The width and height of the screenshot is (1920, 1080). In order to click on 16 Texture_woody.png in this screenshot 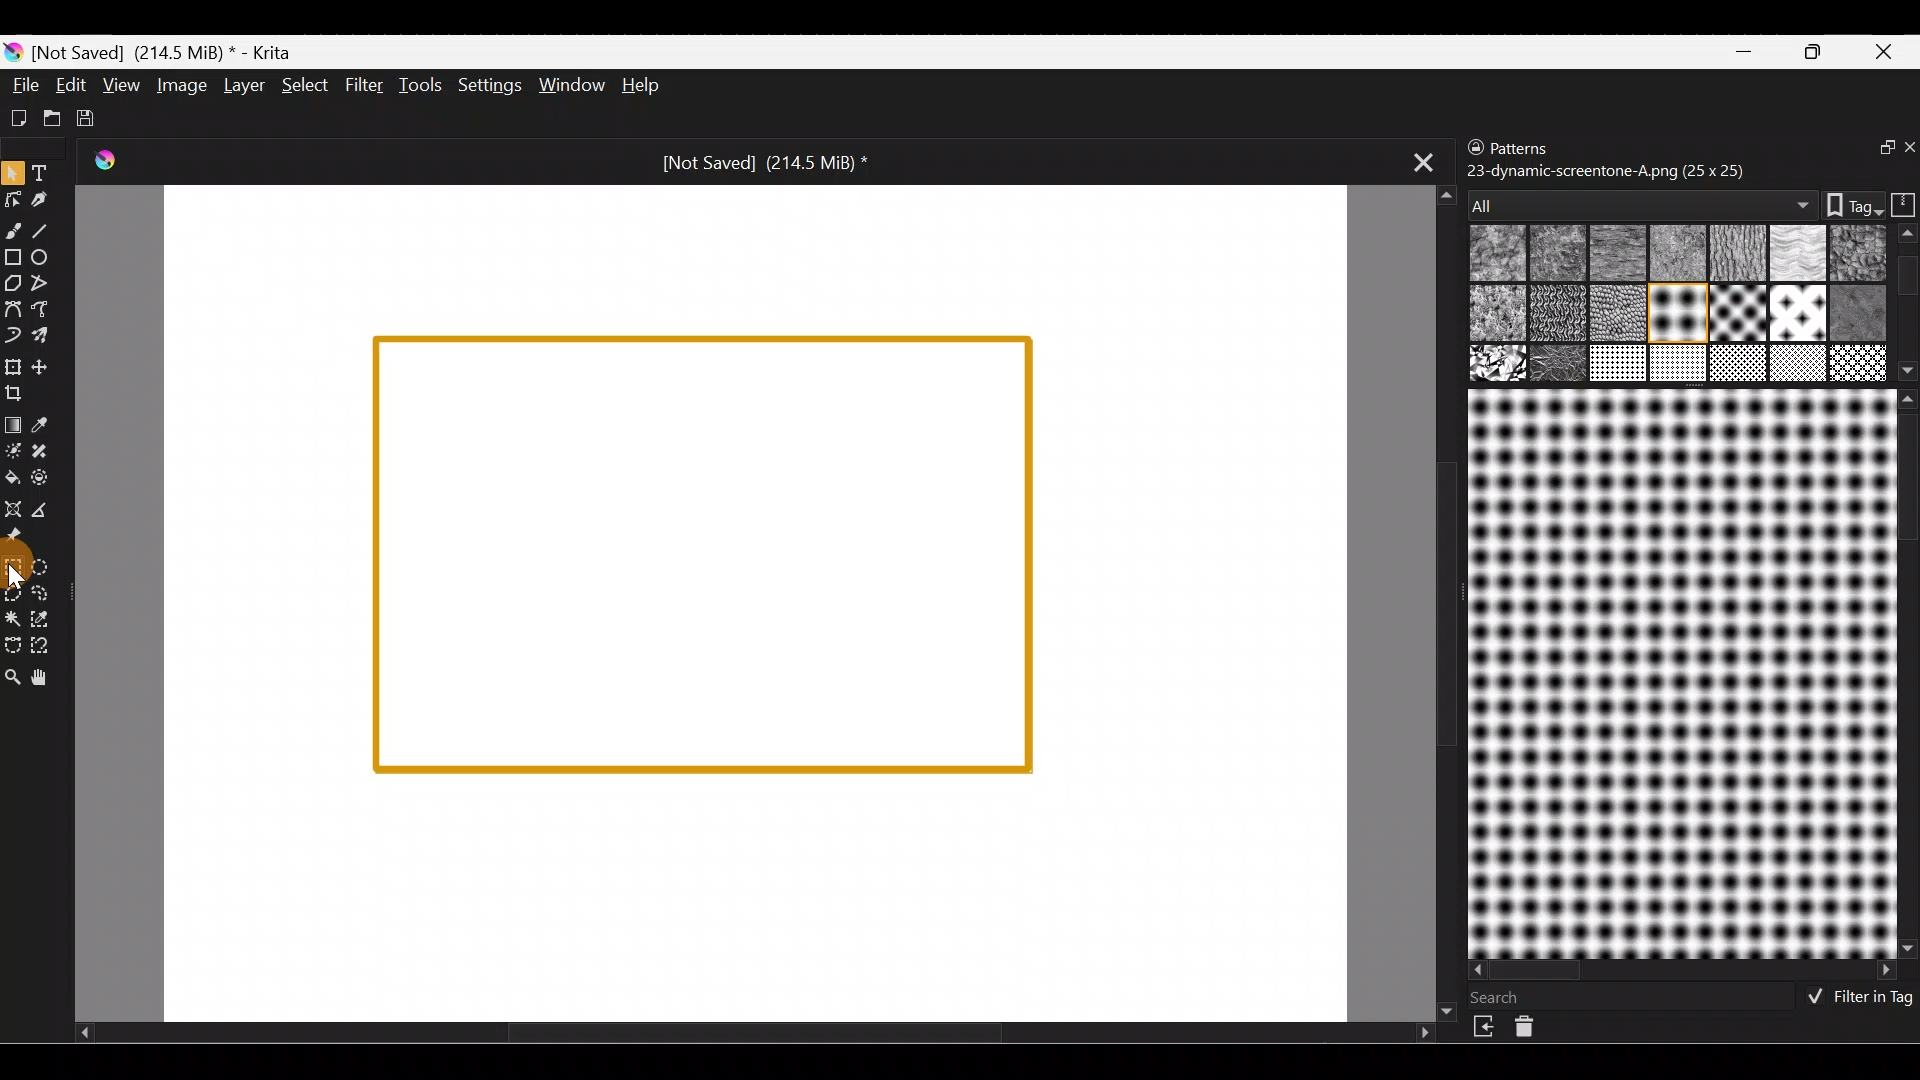, I will do `click(1620, 365)`.